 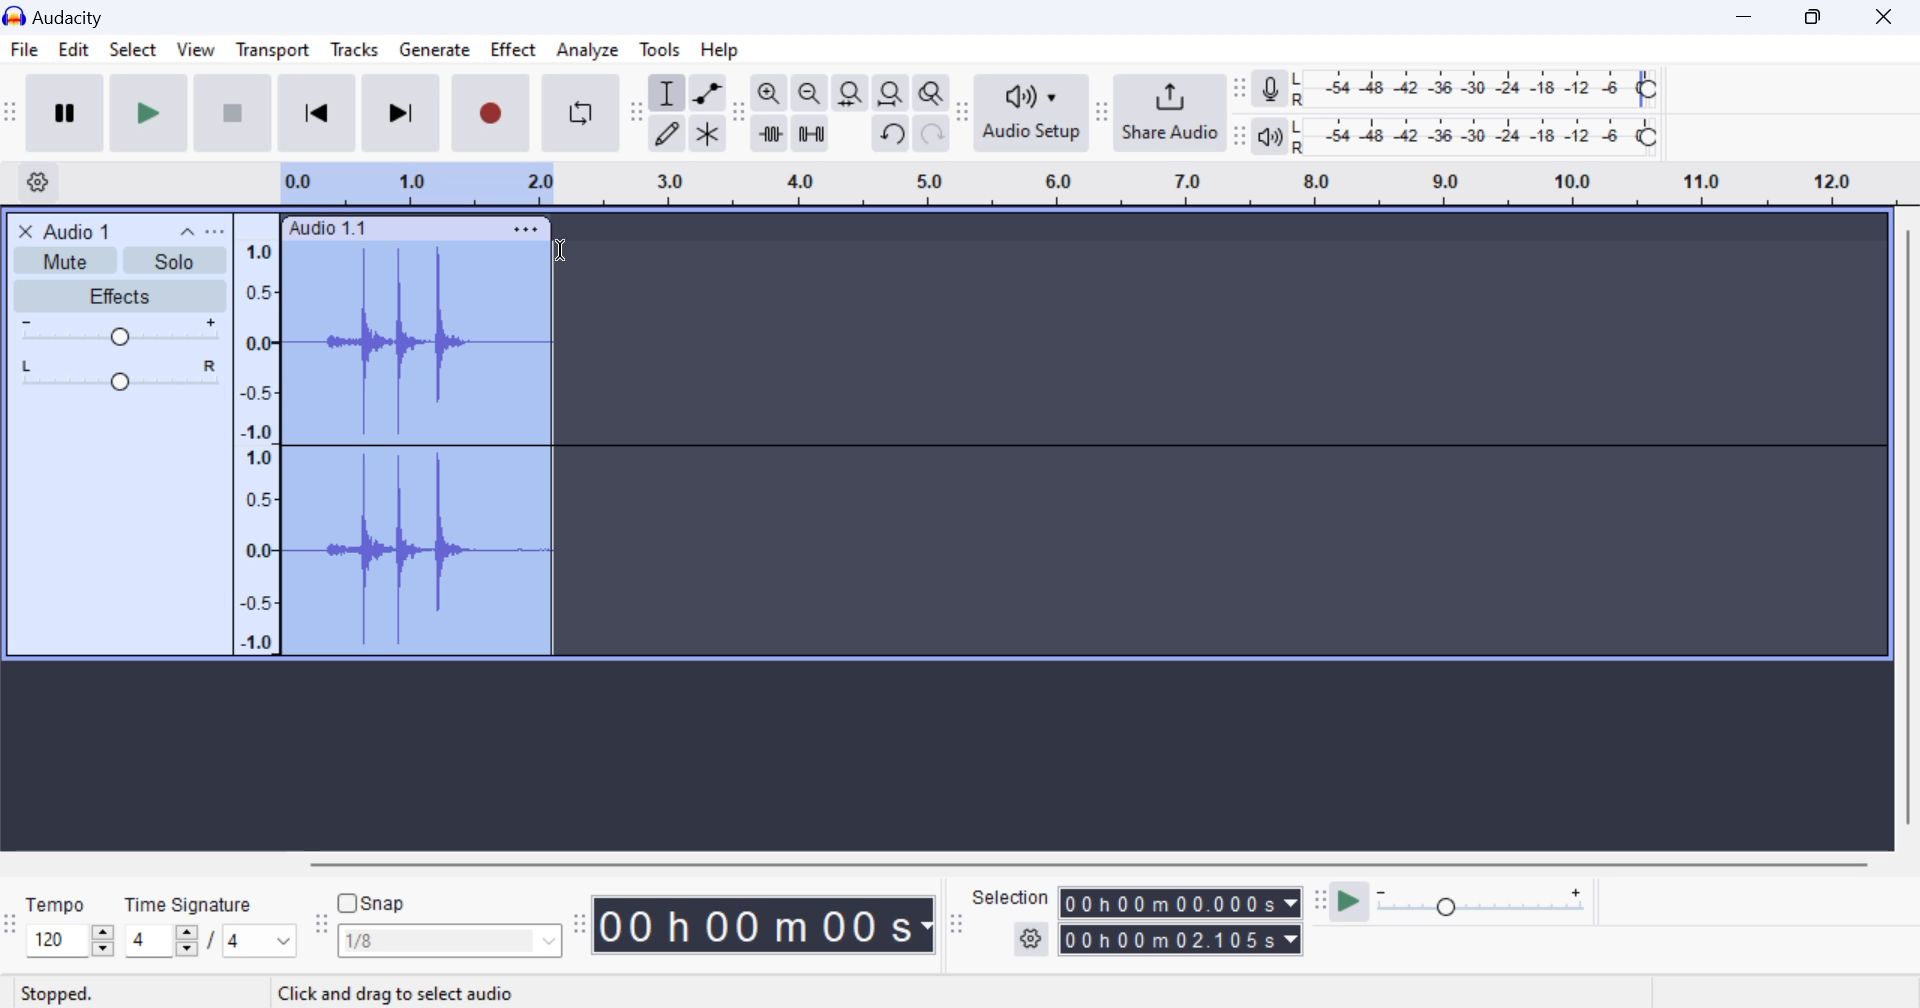 What do you see at coordinates (848, 95) in the screenshot?
I see `fit selection to width` at bounding box center [848, 95].